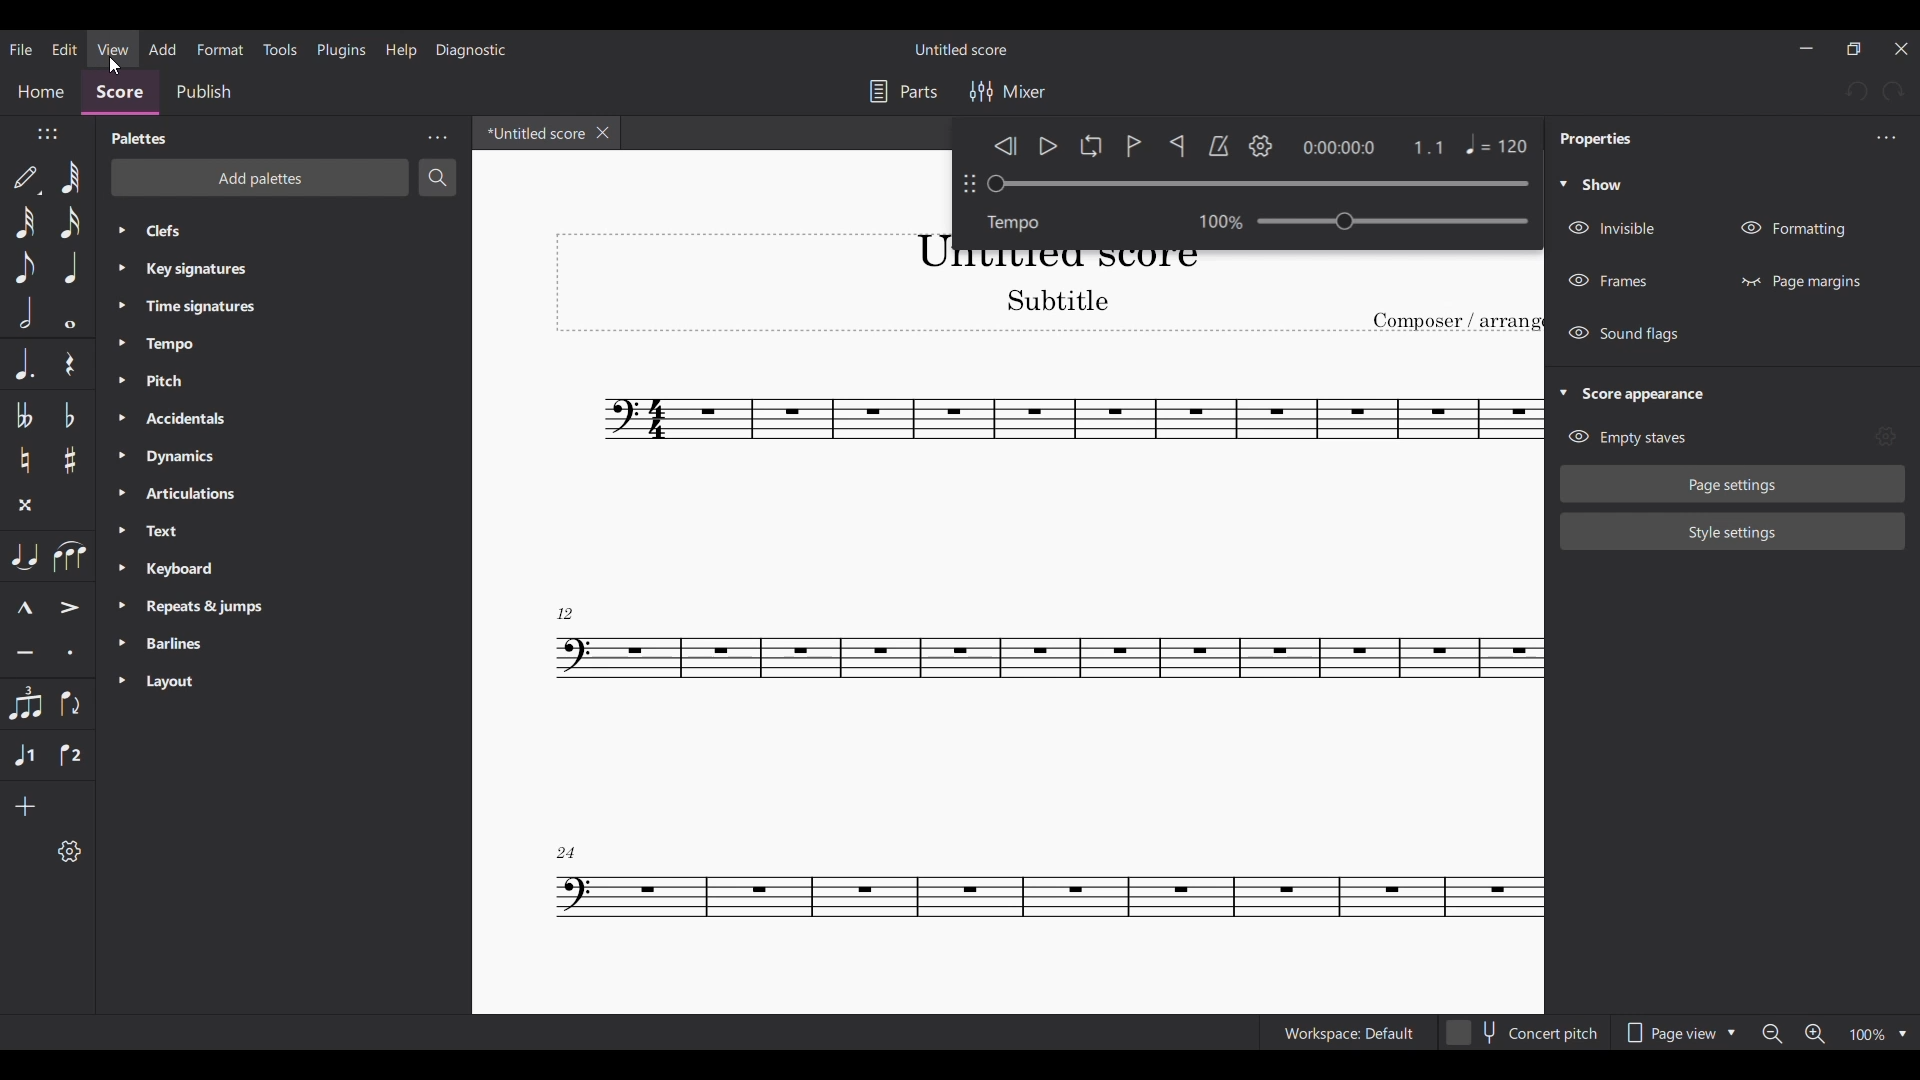  I want to click on Slider to change Duration, so click(1257, 184).